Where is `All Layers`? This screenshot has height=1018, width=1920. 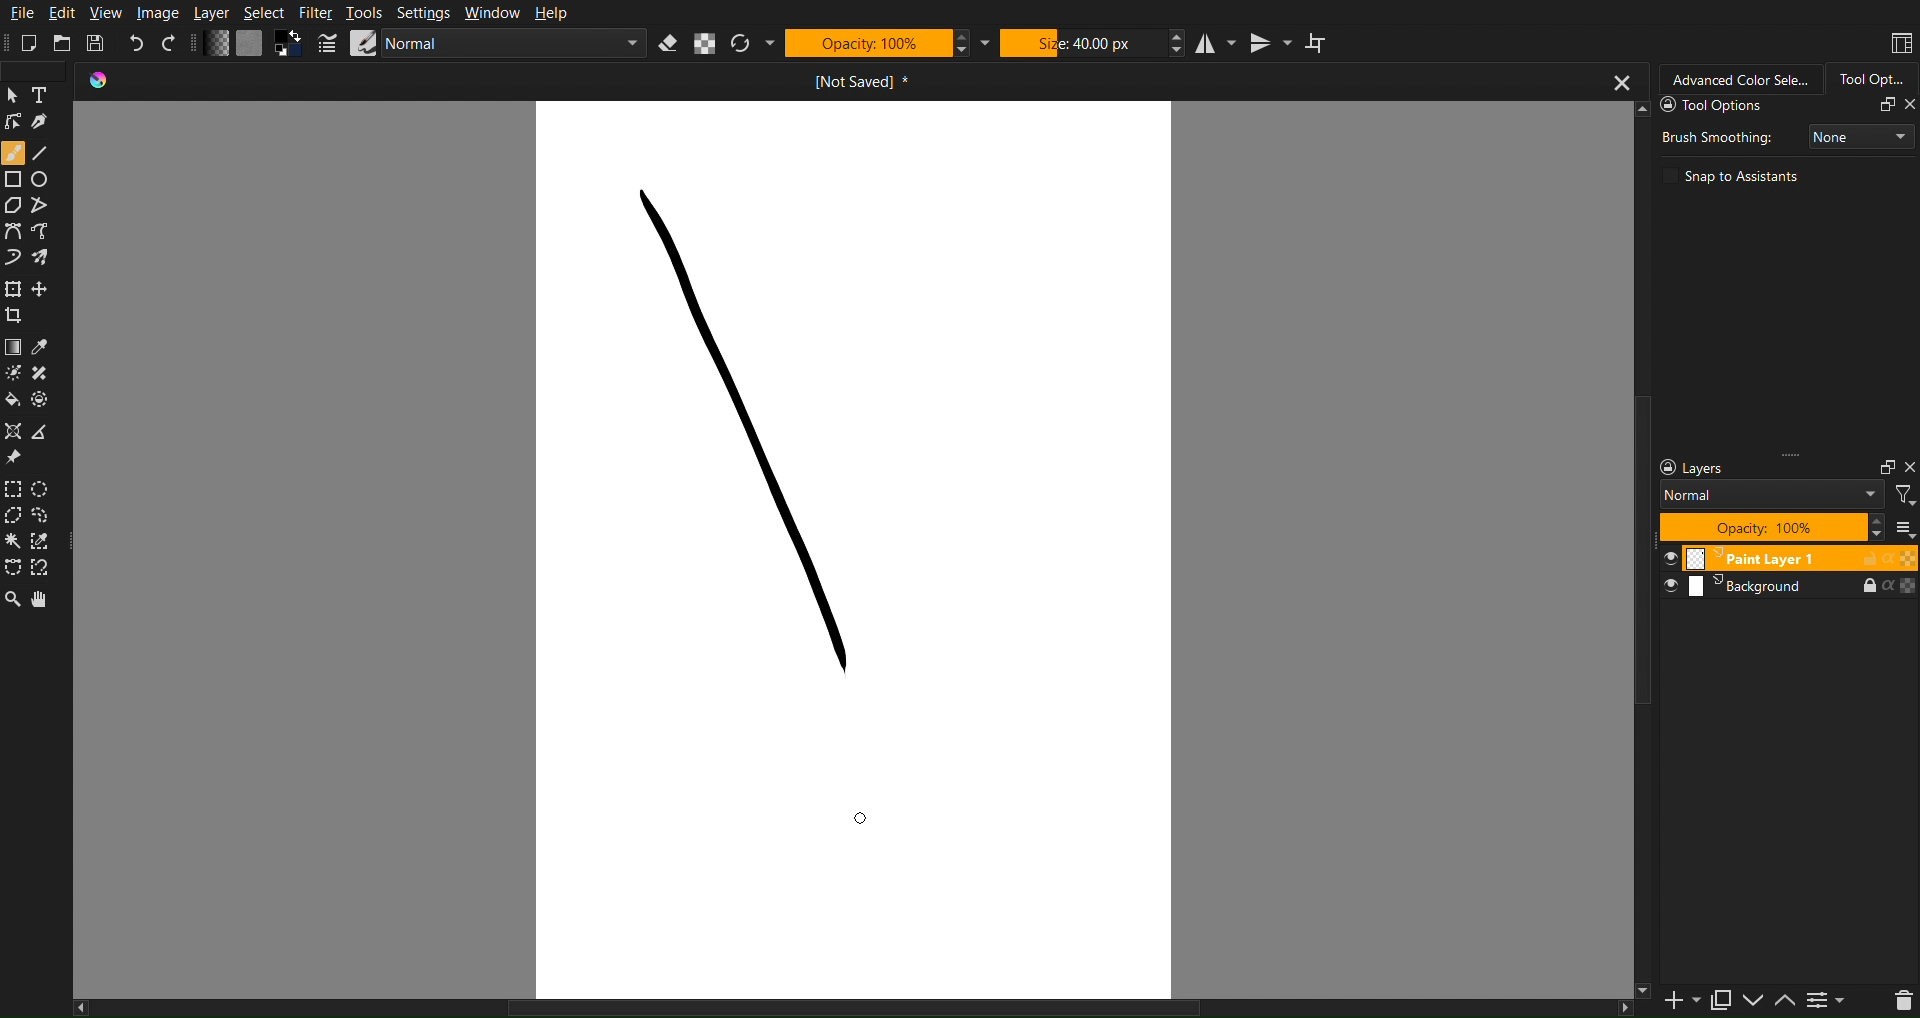 All Layers is located at coordinates (1904, 526).